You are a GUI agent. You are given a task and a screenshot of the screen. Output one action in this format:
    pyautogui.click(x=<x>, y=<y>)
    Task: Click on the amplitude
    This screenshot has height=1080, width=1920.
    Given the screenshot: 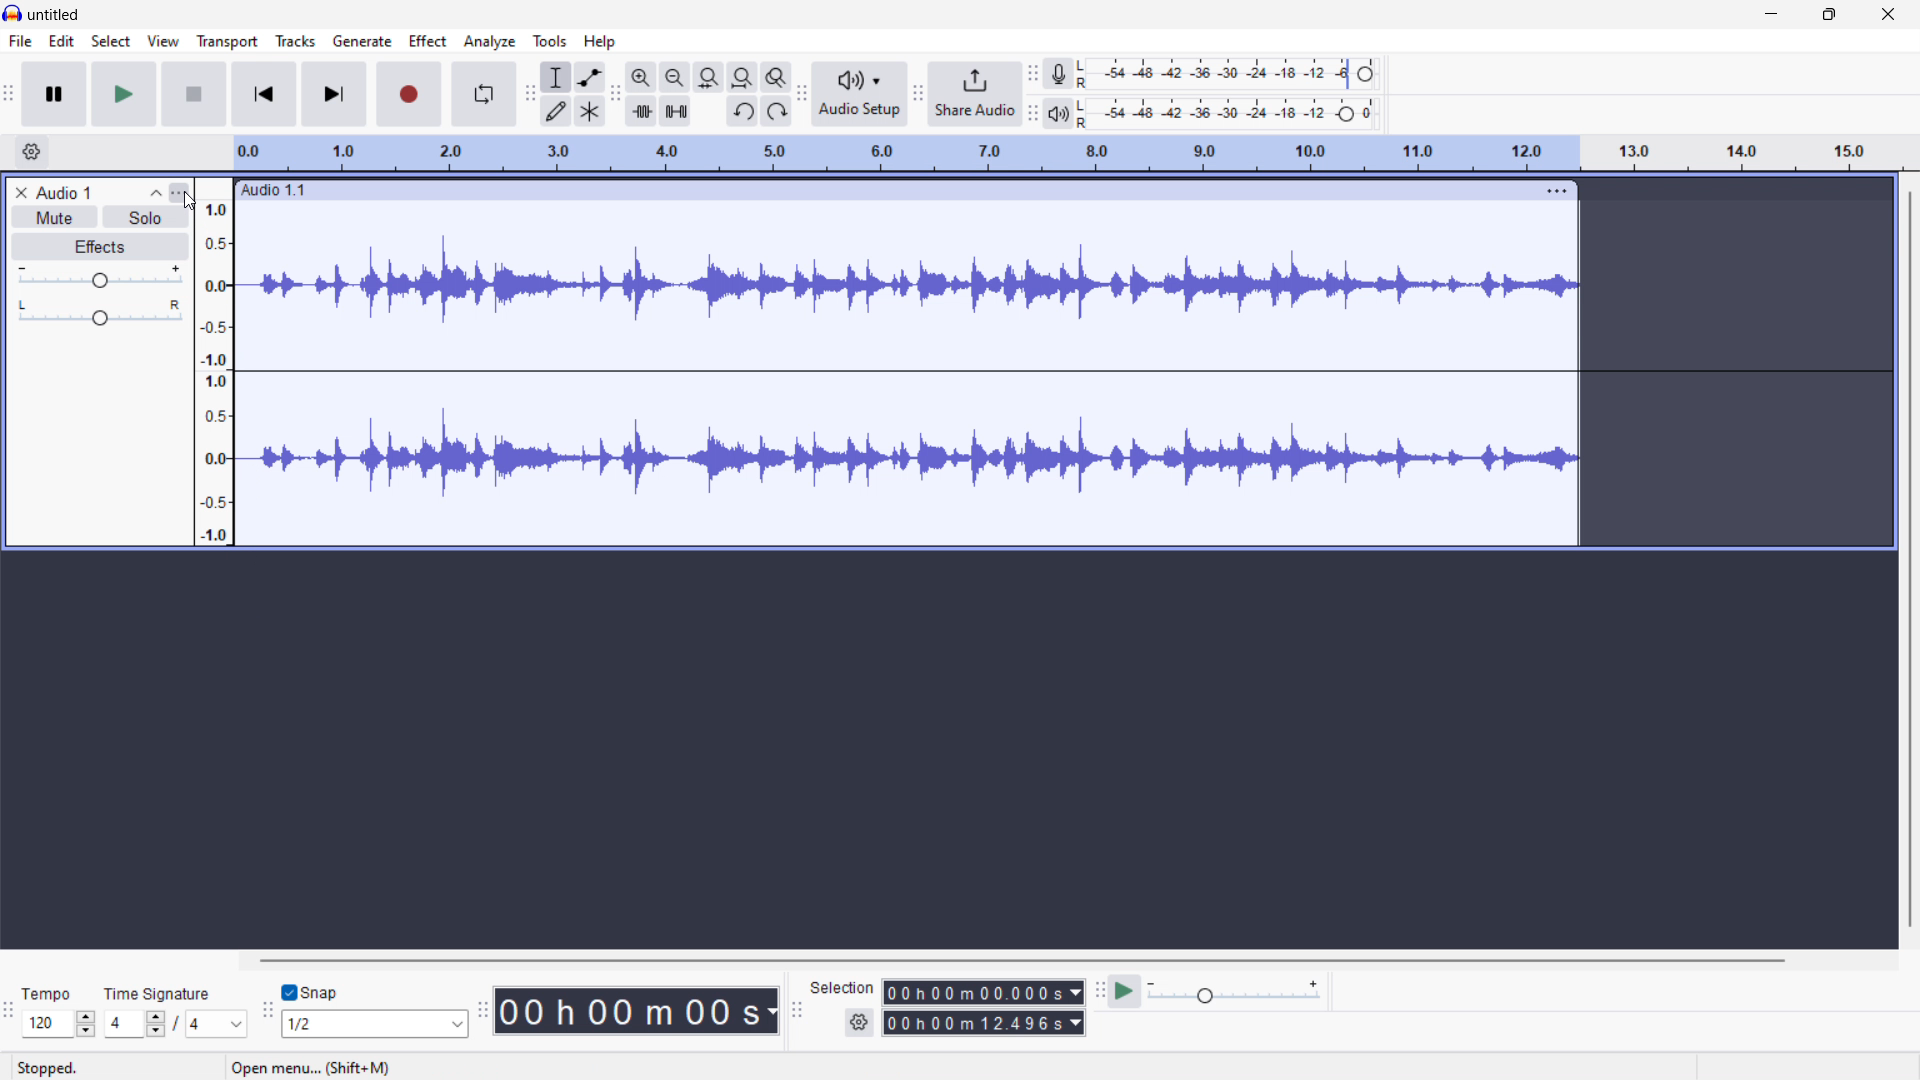 What is the action you would take?
    pyautogui.click(x=215, y=361)
    